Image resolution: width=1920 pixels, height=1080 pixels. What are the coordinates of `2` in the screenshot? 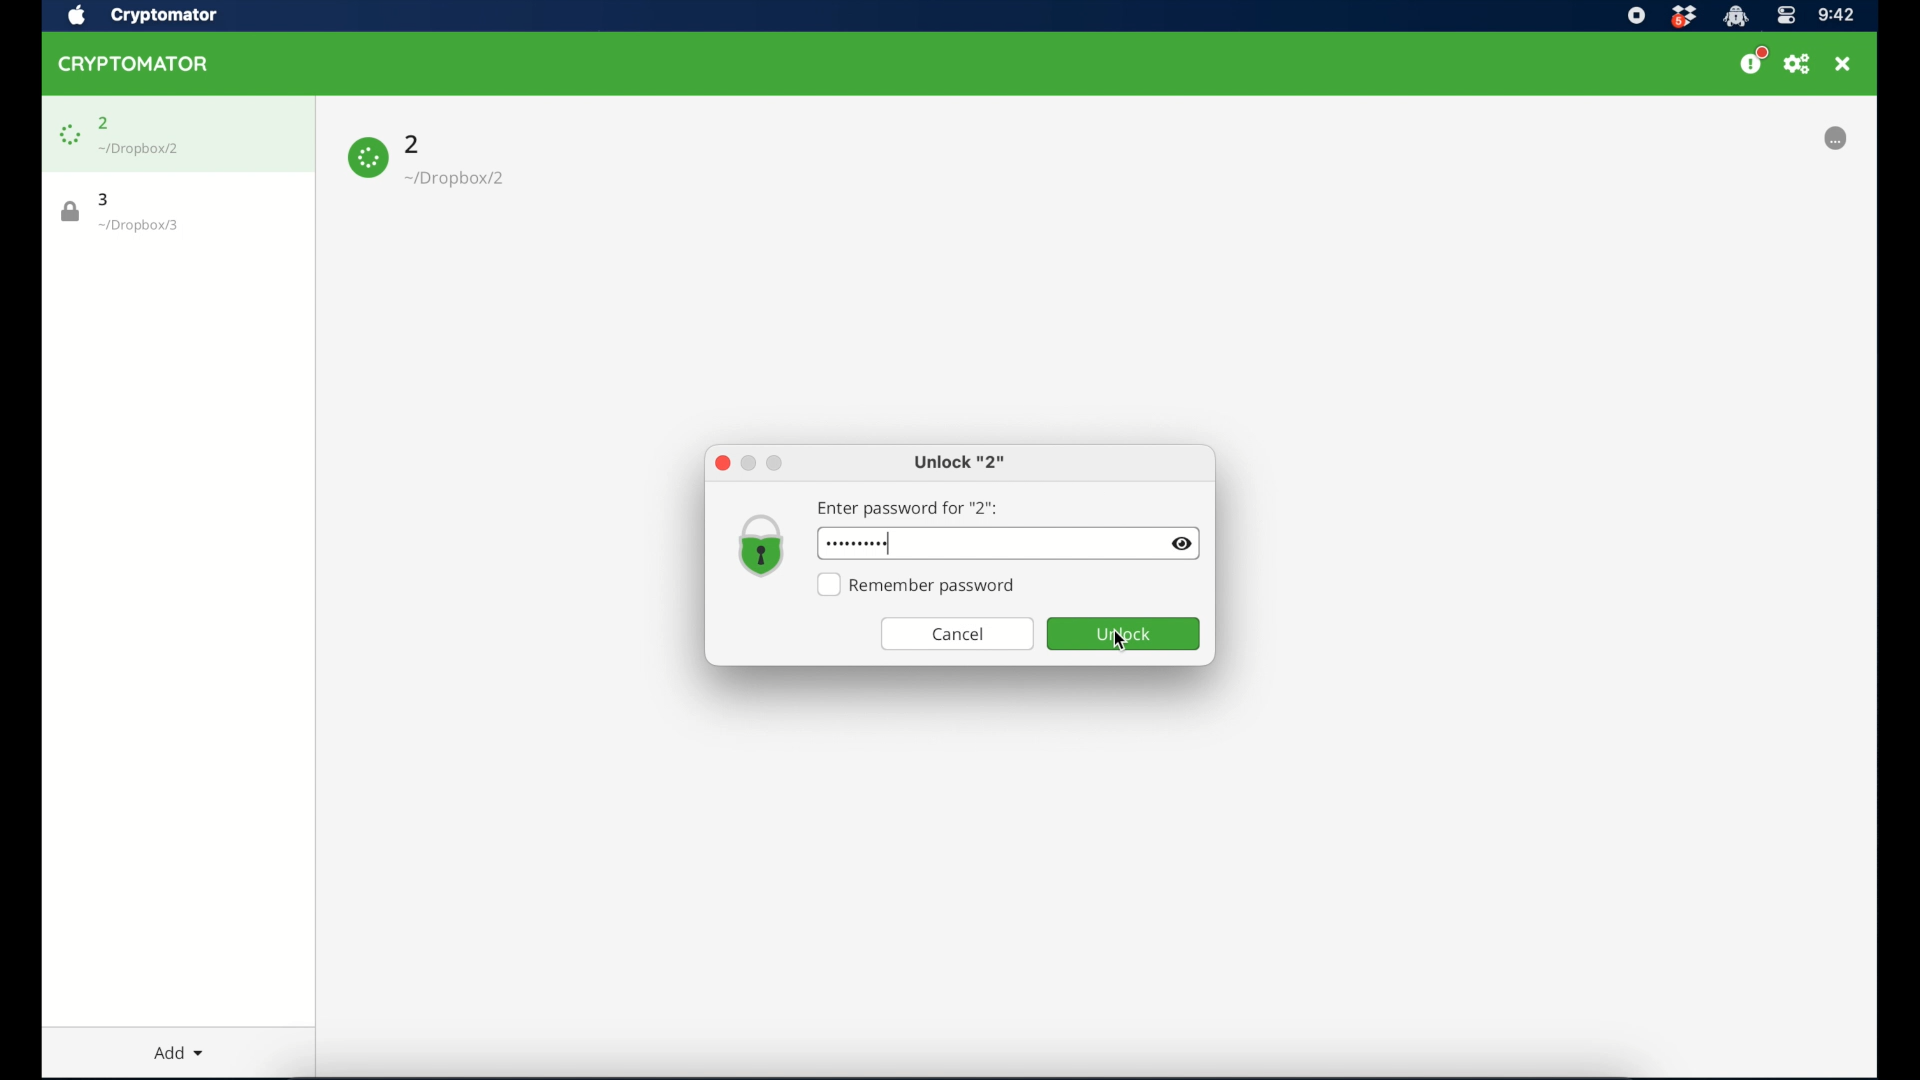 It's located at (104, 123).